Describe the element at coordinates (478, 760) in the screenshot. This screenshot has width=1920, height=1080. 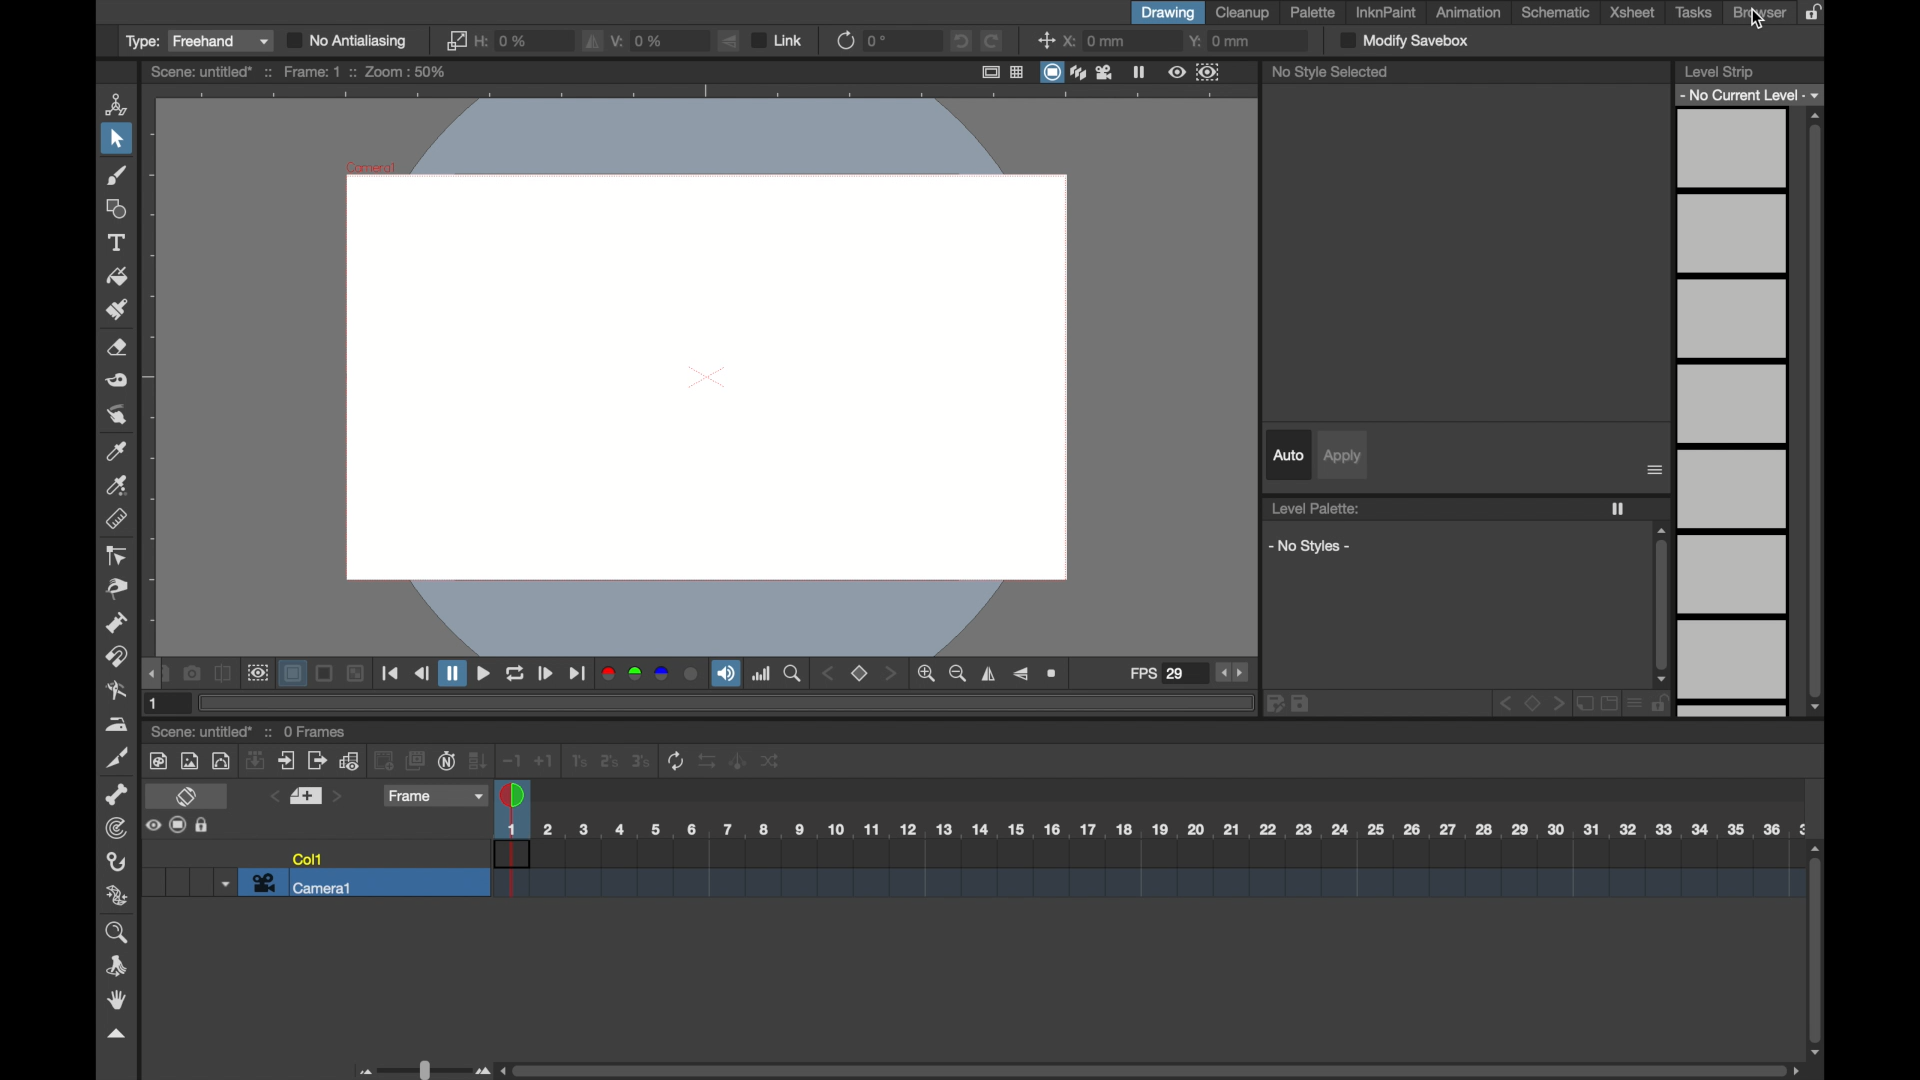
I see `down` at that location.